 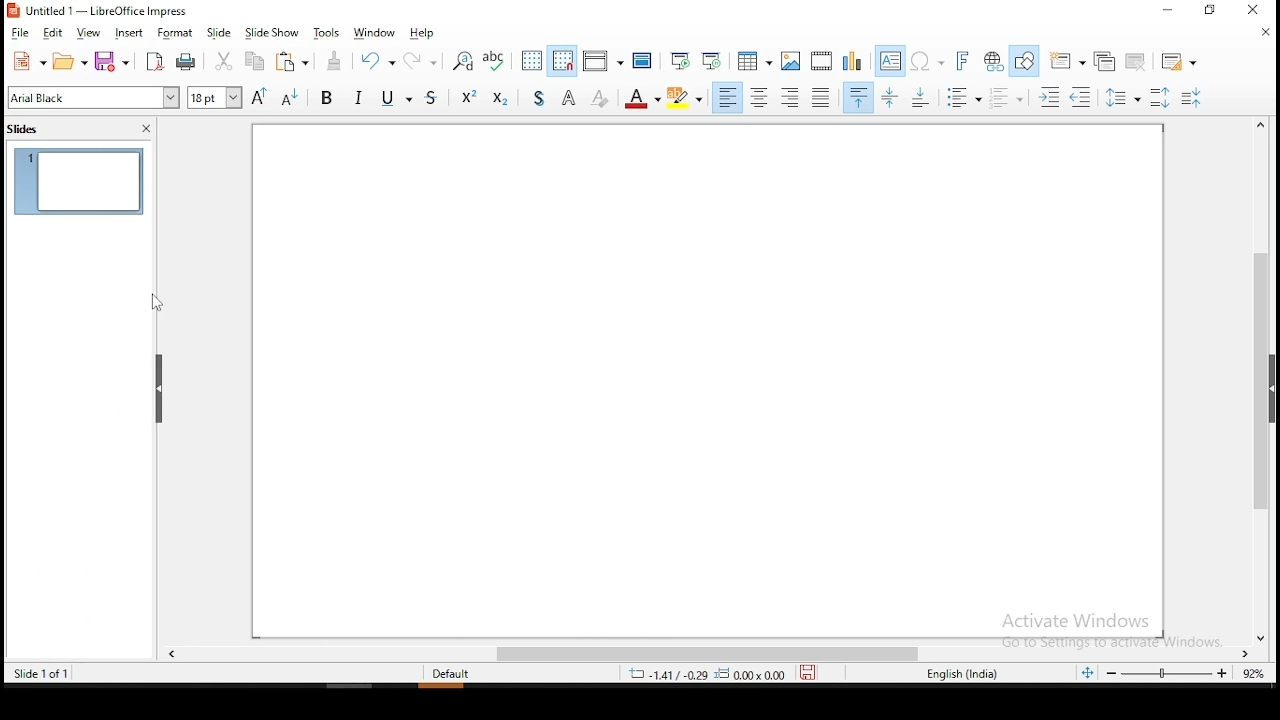 What do you see at coordinates (41, 673) in the screenshot?
I see `slide 1 of 1` at bounding box center [41, 673].